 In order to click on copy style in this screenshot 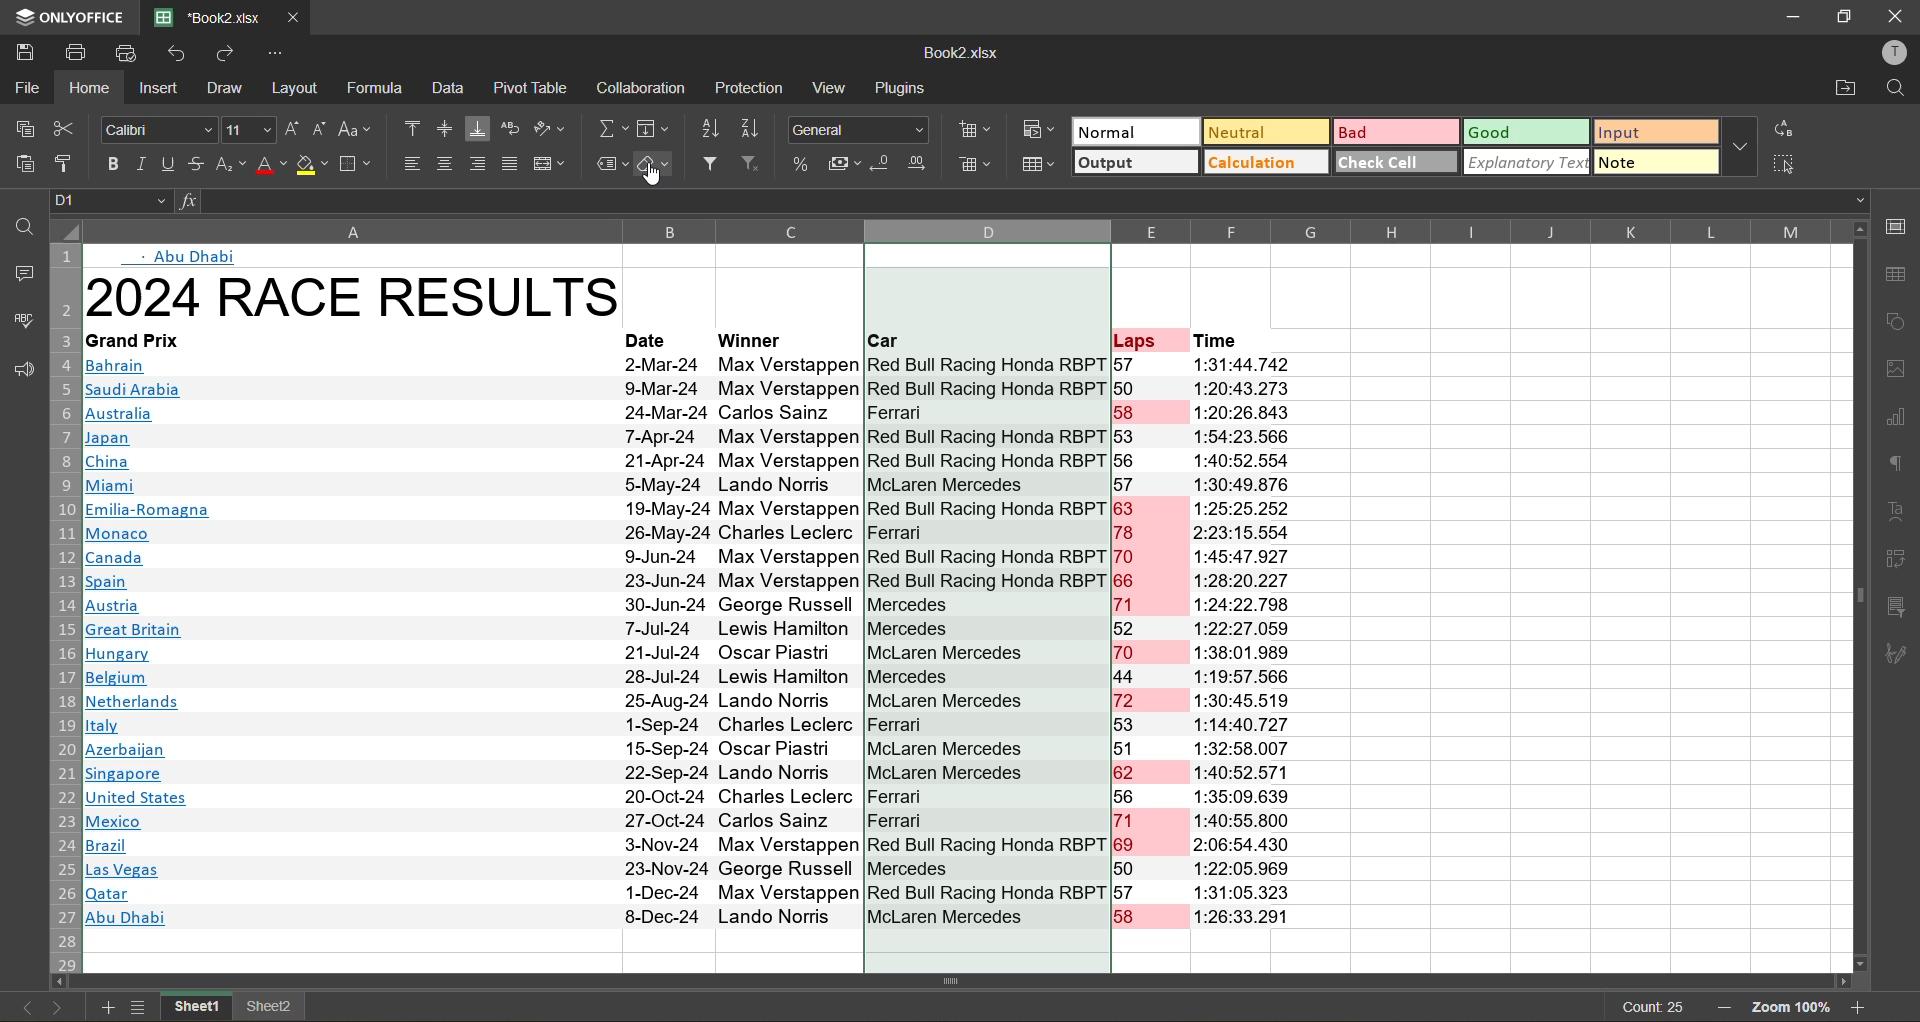, I will do `click(67, 160)`.